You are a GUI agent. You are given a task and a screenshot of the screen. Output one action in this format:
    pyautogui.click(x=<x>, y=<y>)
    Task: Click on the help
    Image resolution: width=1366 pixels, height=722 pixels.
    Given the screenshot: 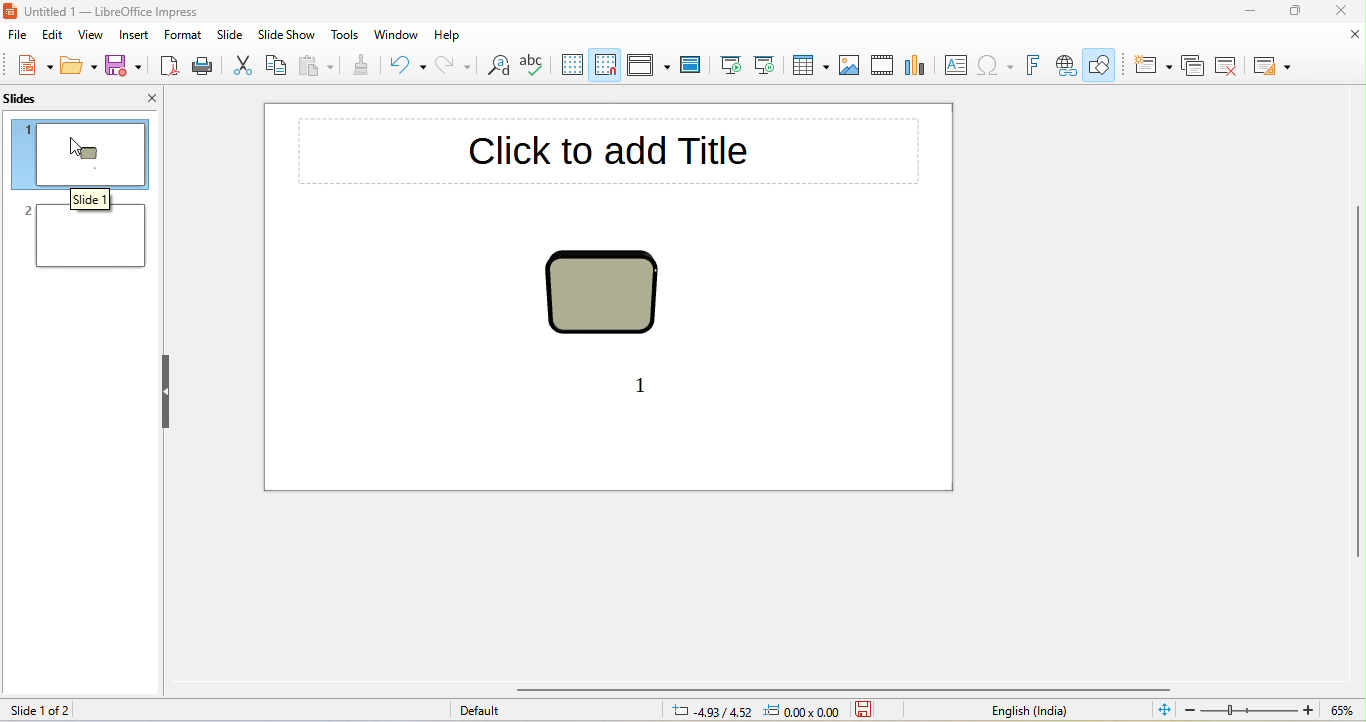 What is the action you would take?
    pyautogui.click(x=453, y=35)
    